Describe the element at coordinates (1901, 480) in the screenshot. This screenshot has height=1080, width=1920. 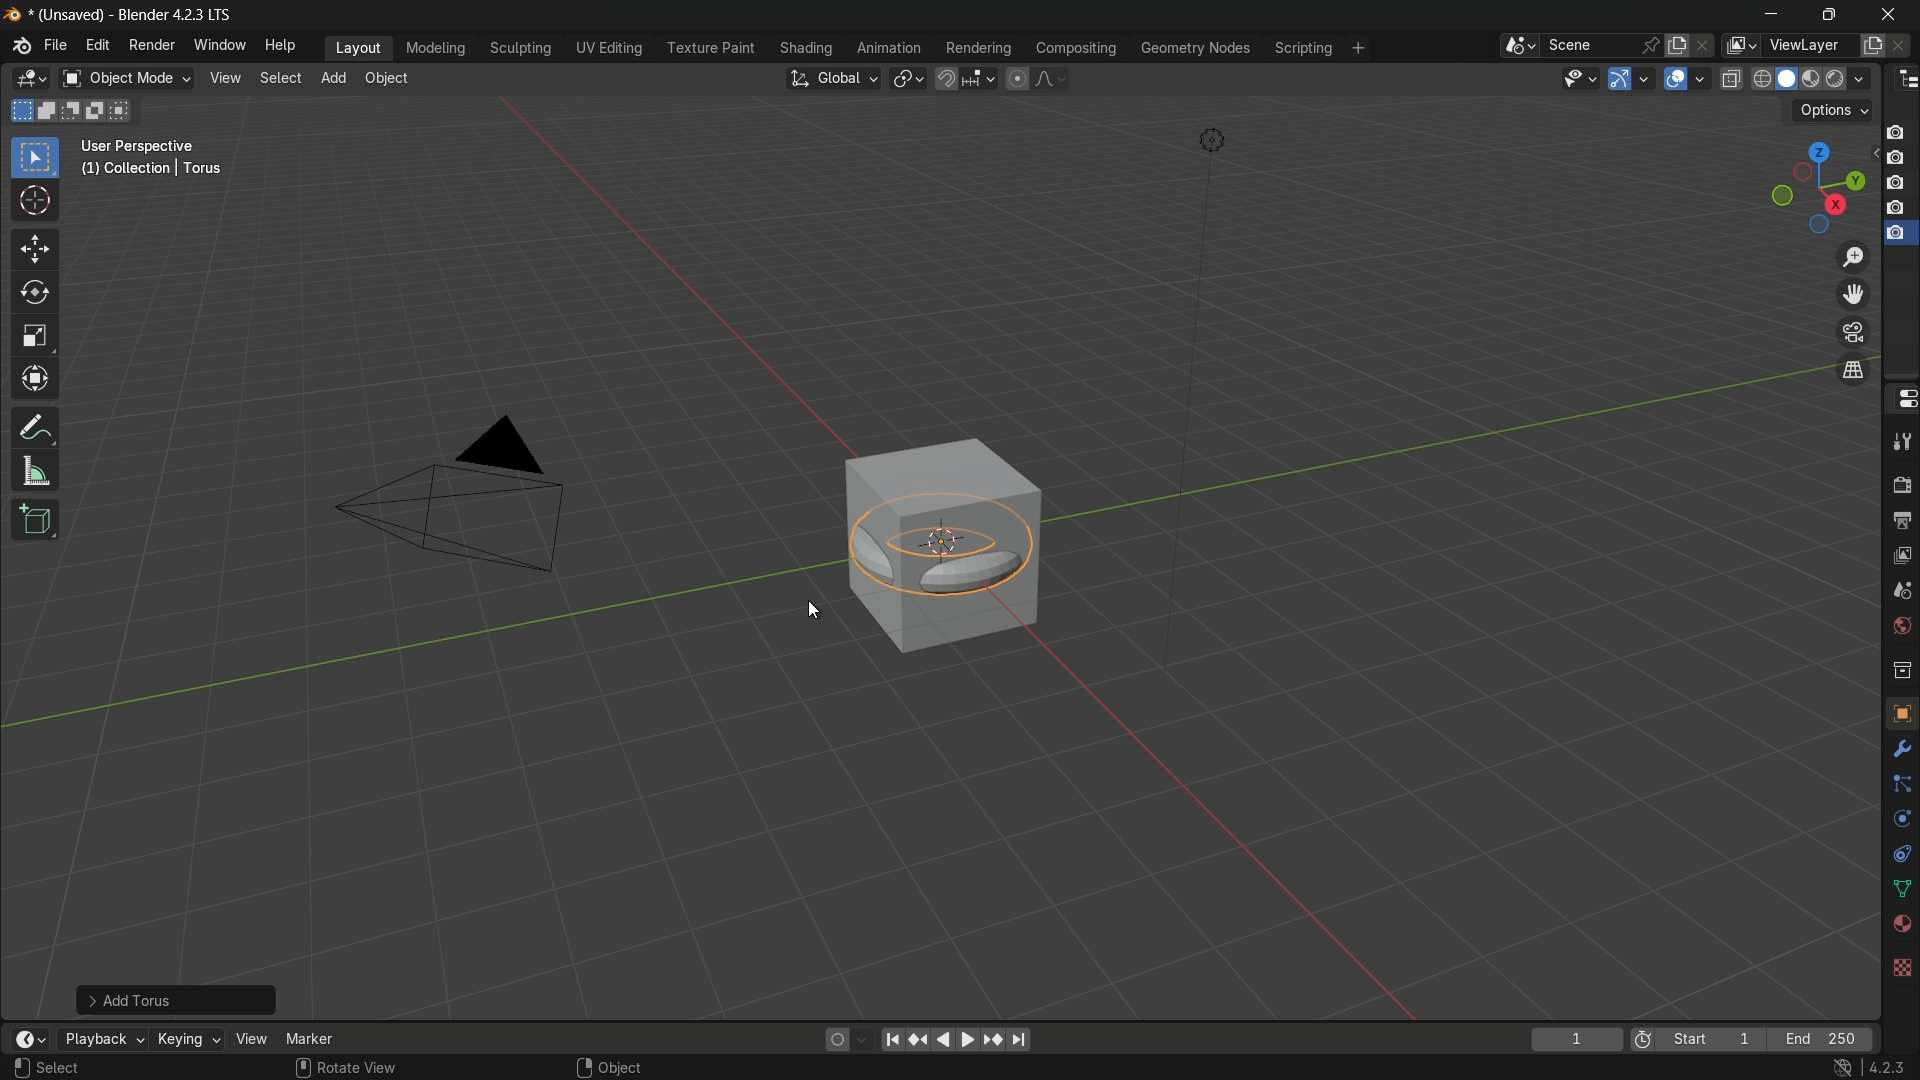
I see `render` at that location.